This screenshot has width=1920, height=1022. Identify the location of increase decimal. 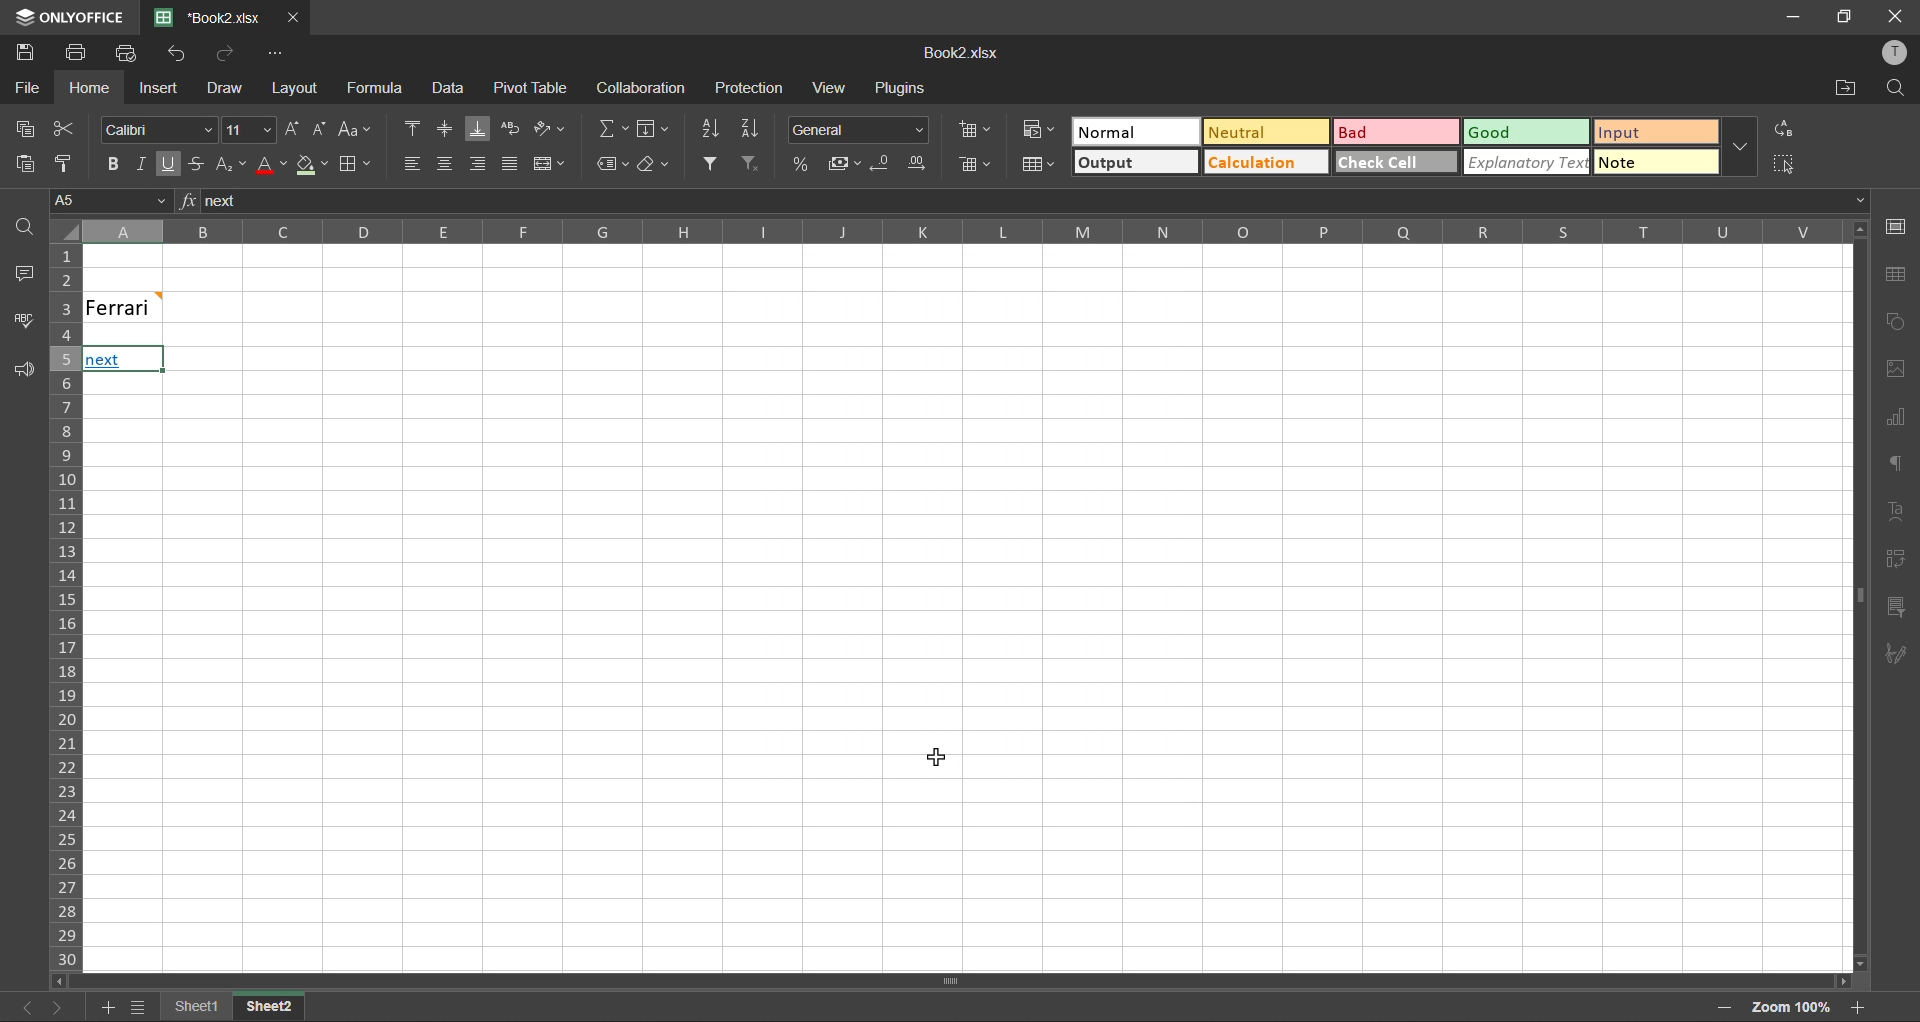
(925, 163).